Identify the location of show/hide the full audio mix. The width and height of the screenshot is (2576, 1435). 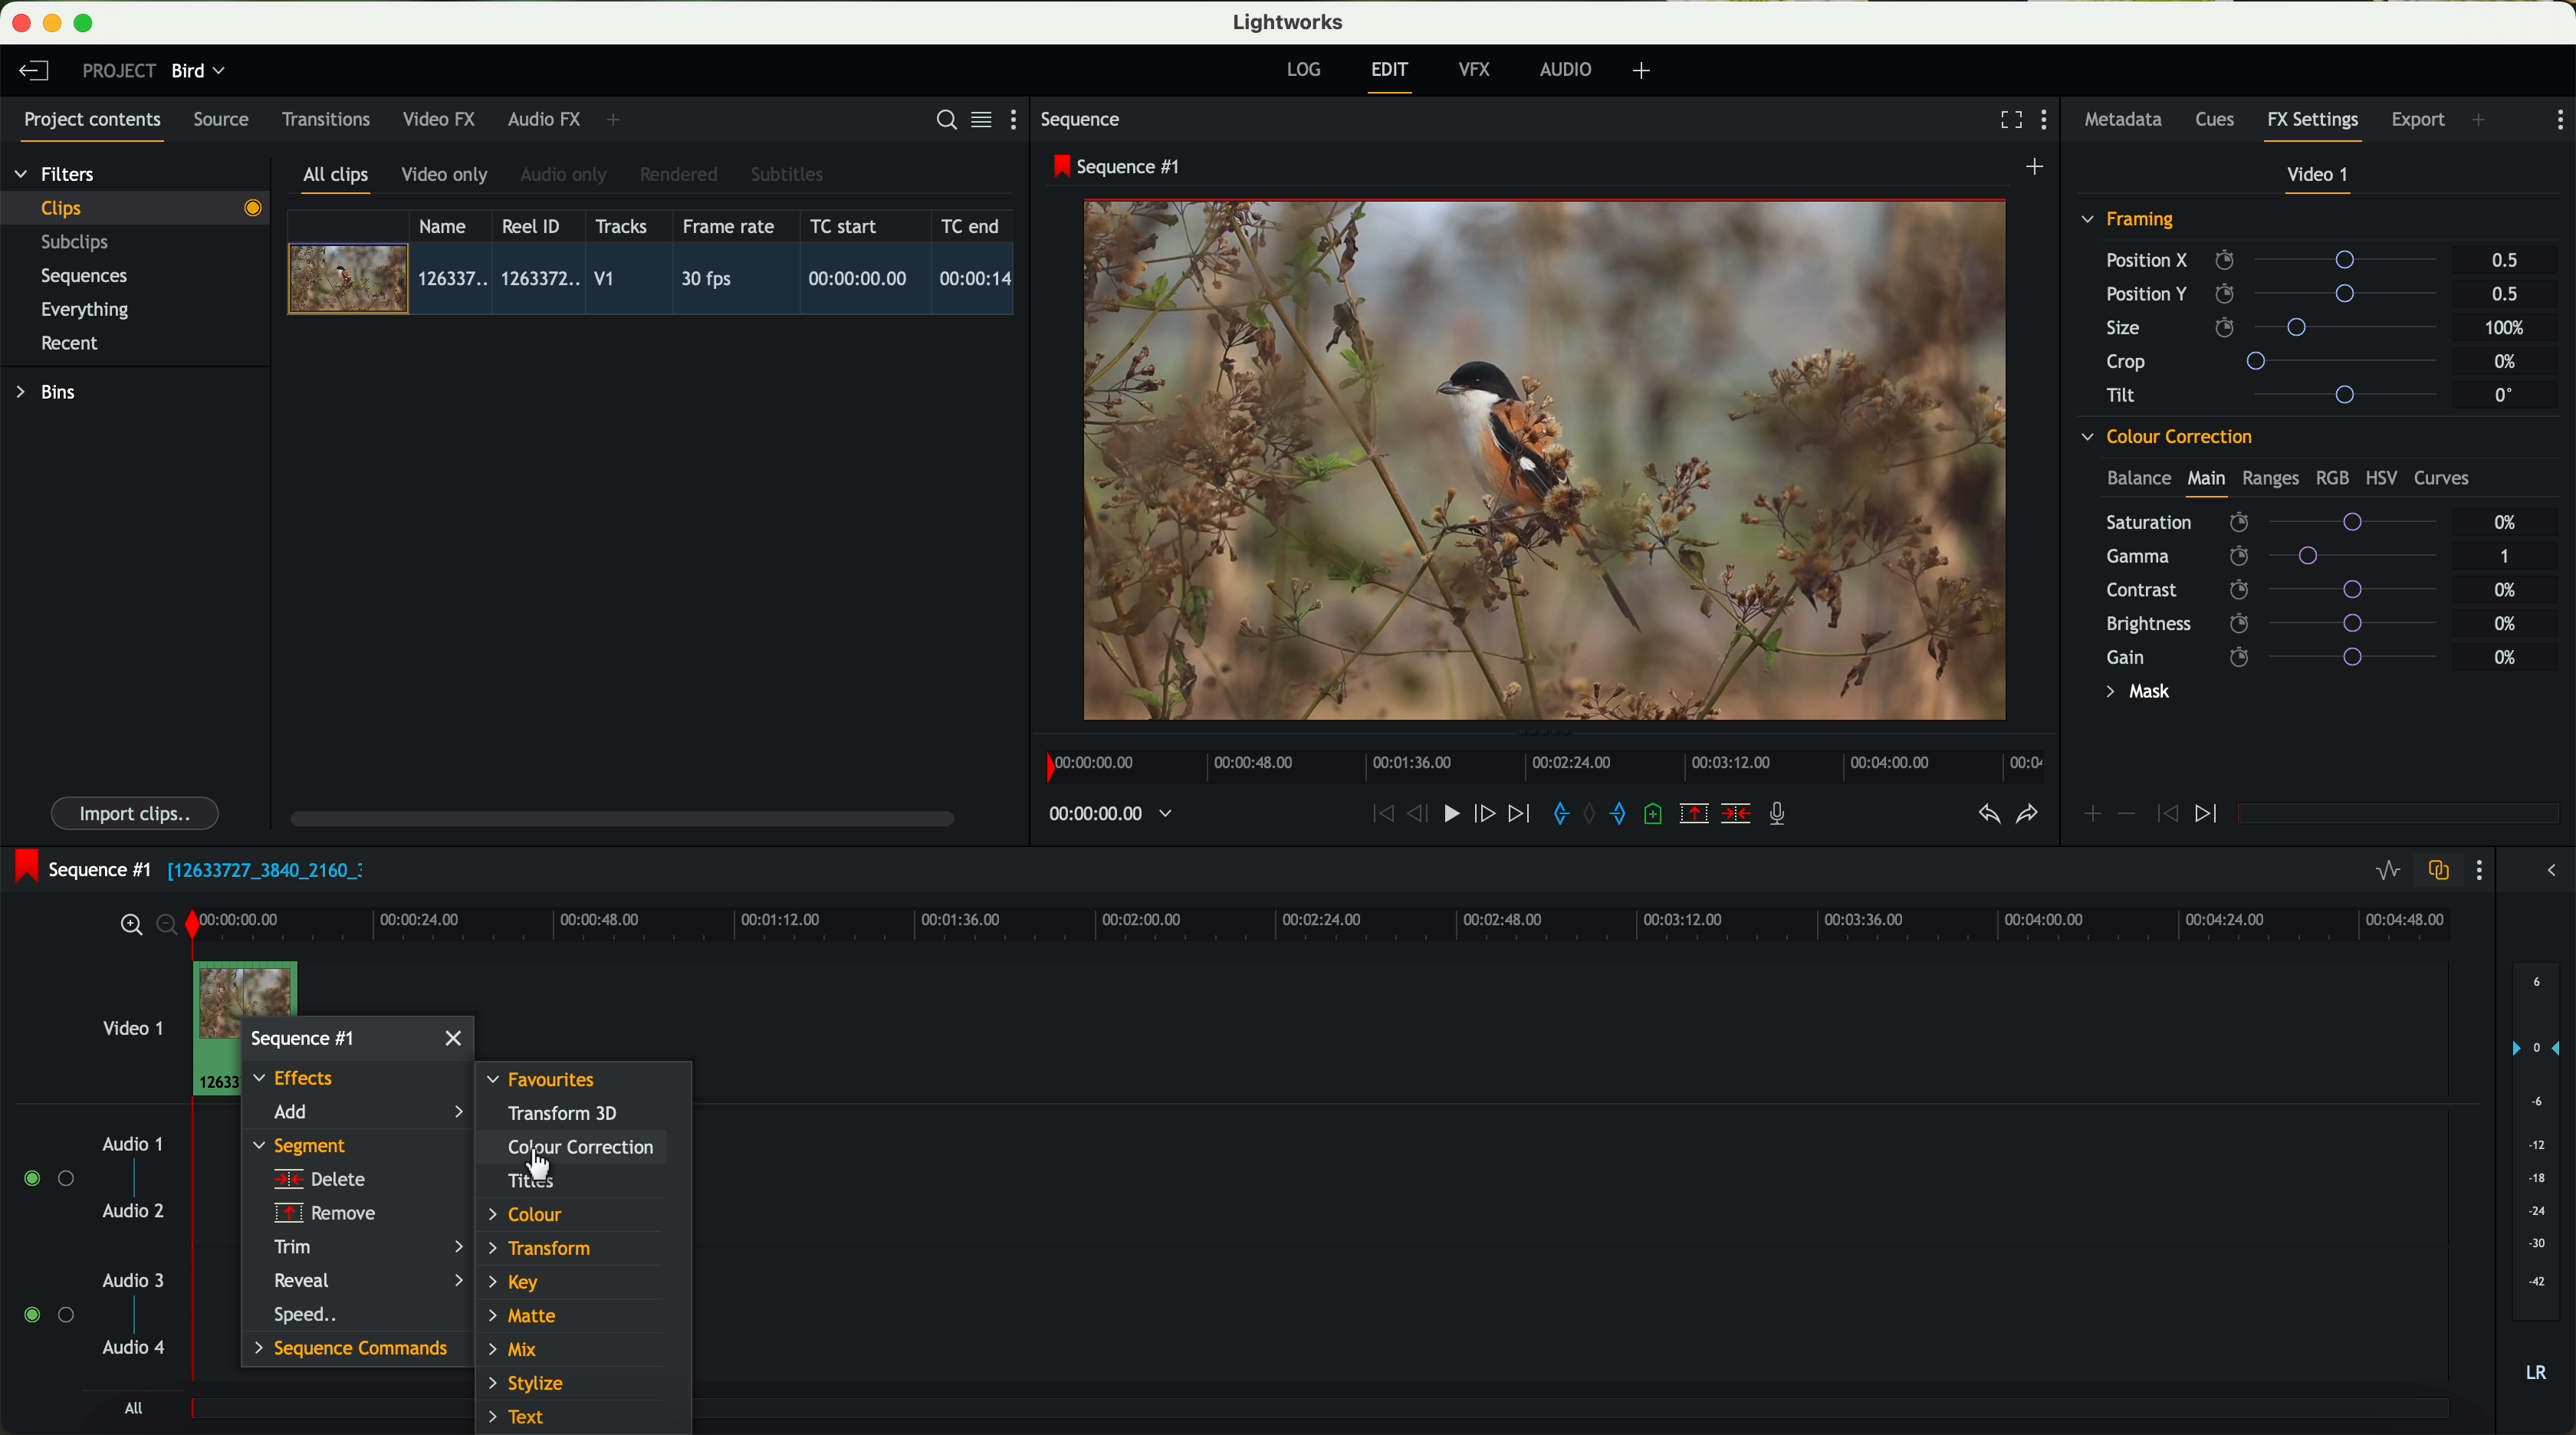
(2545, 871).